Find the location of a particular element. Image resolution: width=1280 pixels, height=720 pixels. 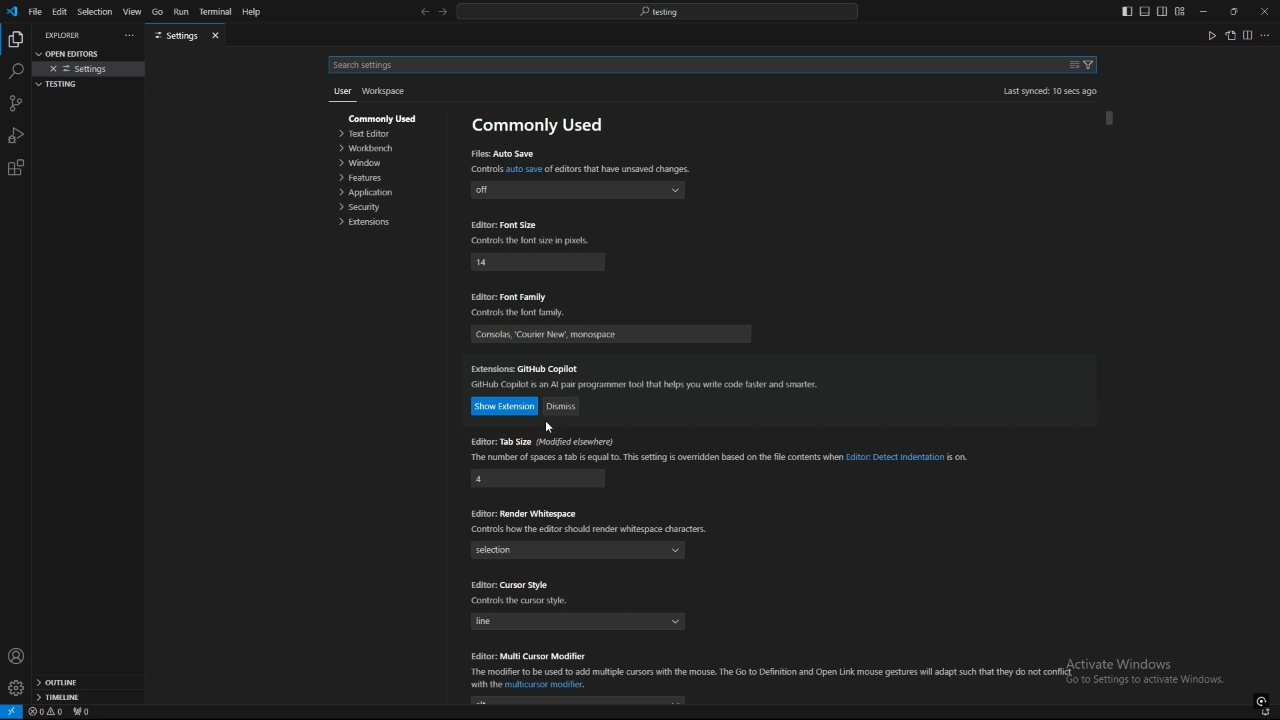

last synced is located at coordinates (1050, 90).